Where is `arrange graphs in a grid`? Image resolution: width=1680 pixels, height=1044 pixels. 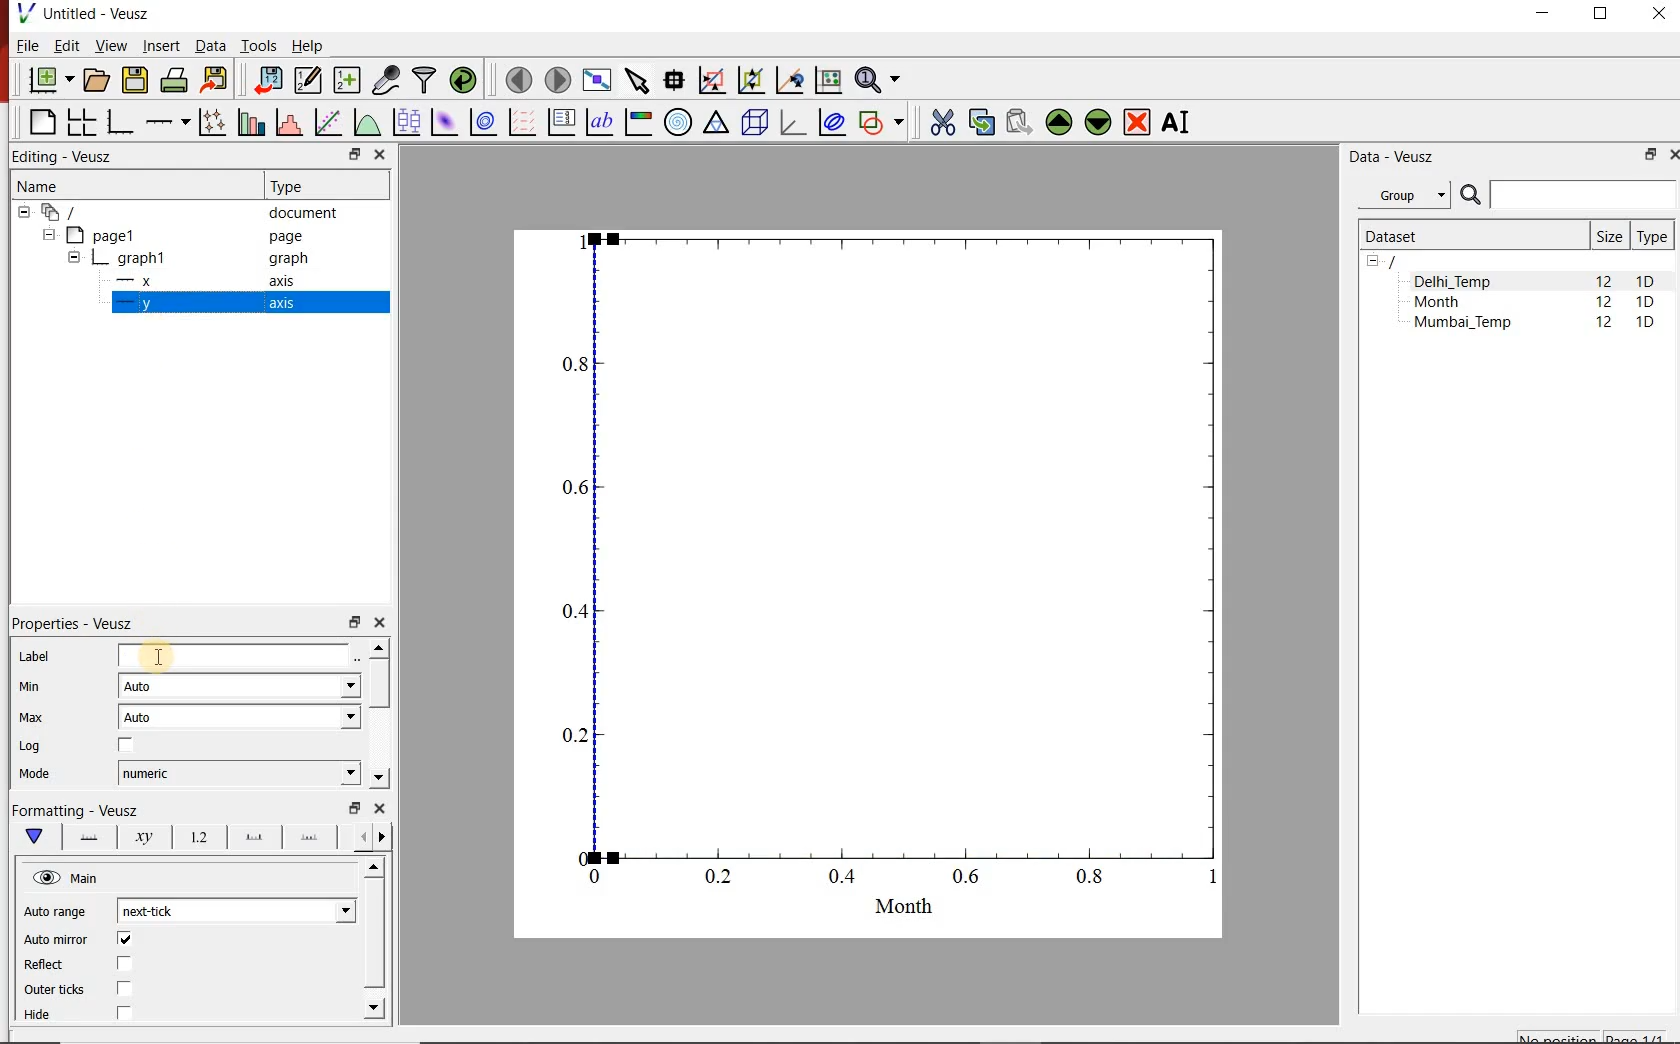 arrange graphs in a grid is located at coordinates (80, 122).